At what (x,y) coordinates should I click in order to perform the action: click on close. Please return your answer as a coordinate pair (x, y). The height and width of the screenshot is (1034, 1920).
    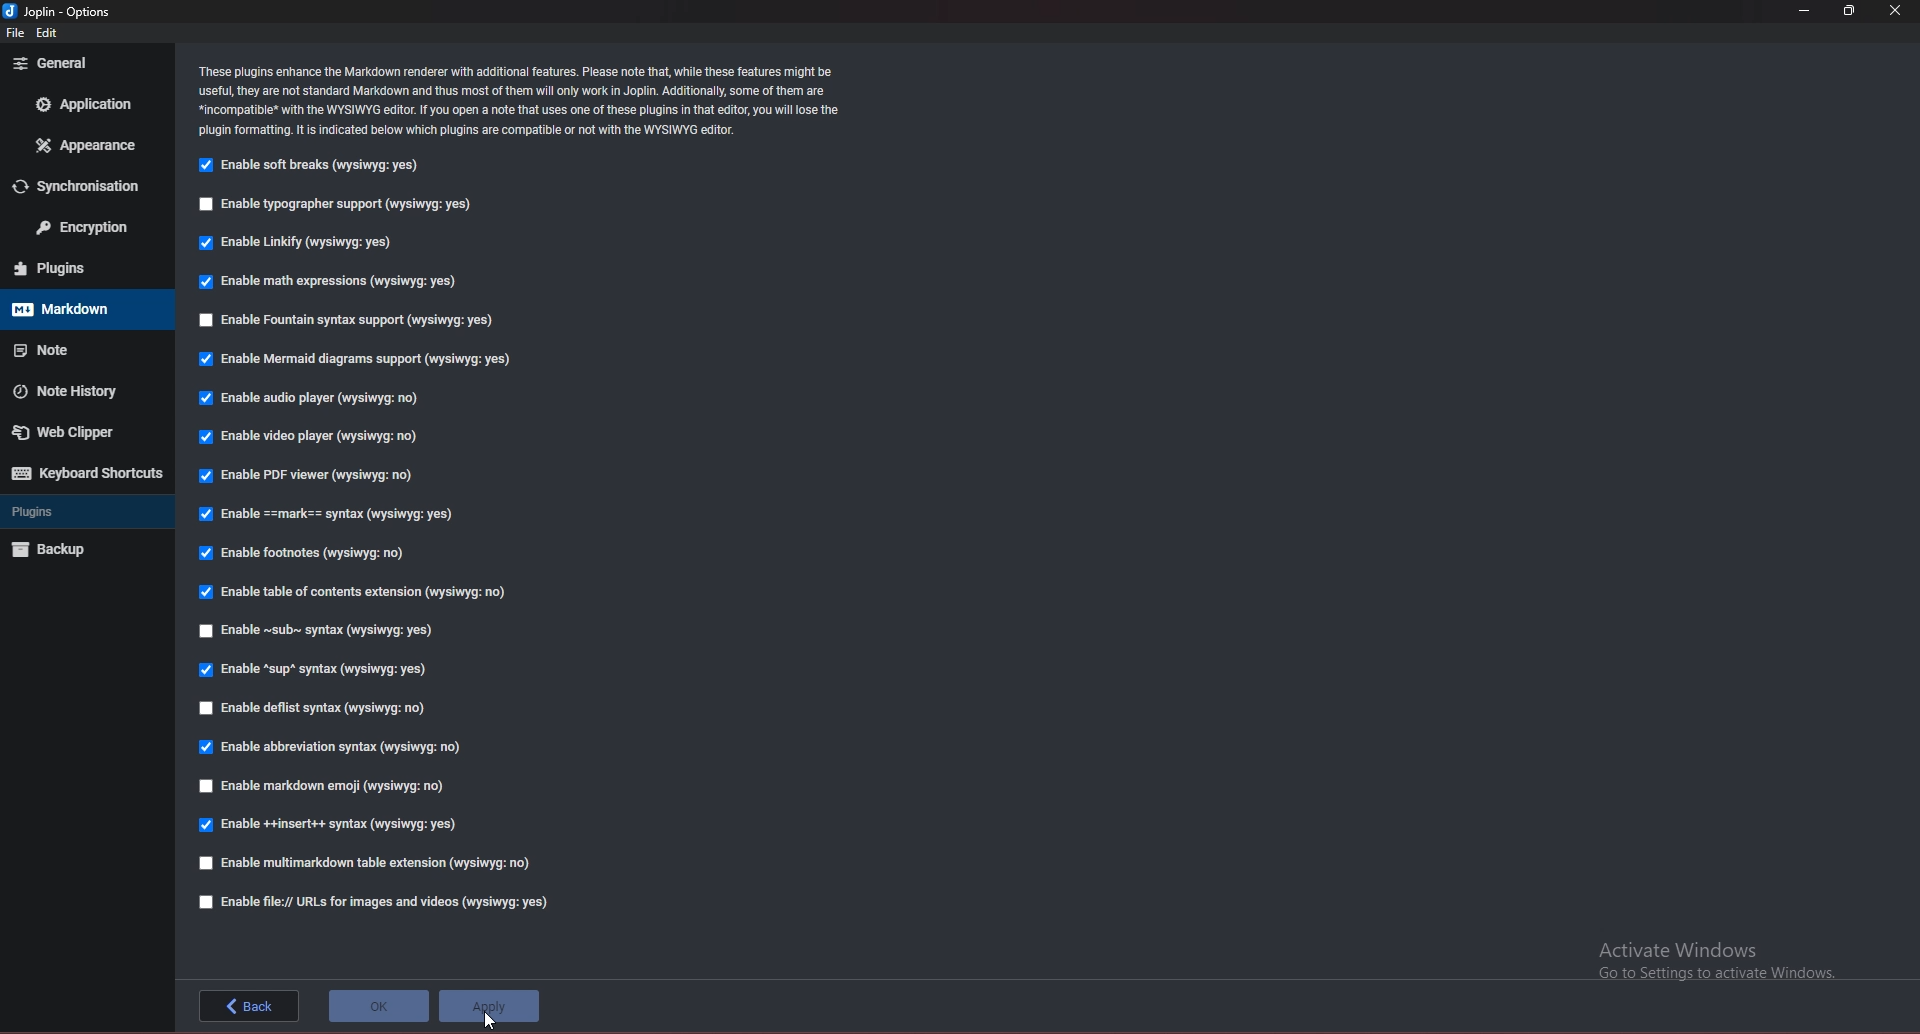
    Looking at the image, I should click on (1898, 11).